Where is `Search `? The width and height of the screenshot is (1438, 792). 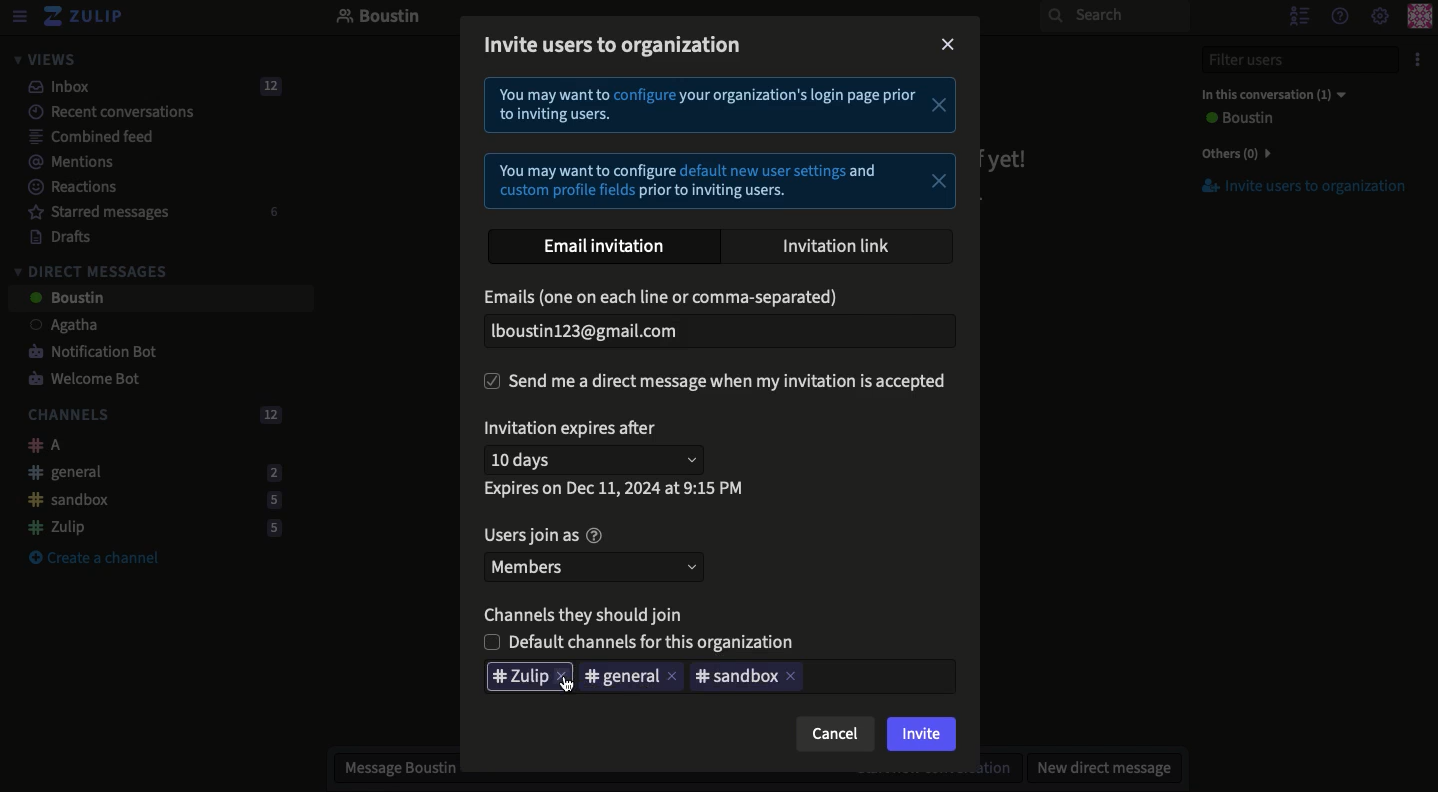
Search  is located at coordinates (1114, 16).